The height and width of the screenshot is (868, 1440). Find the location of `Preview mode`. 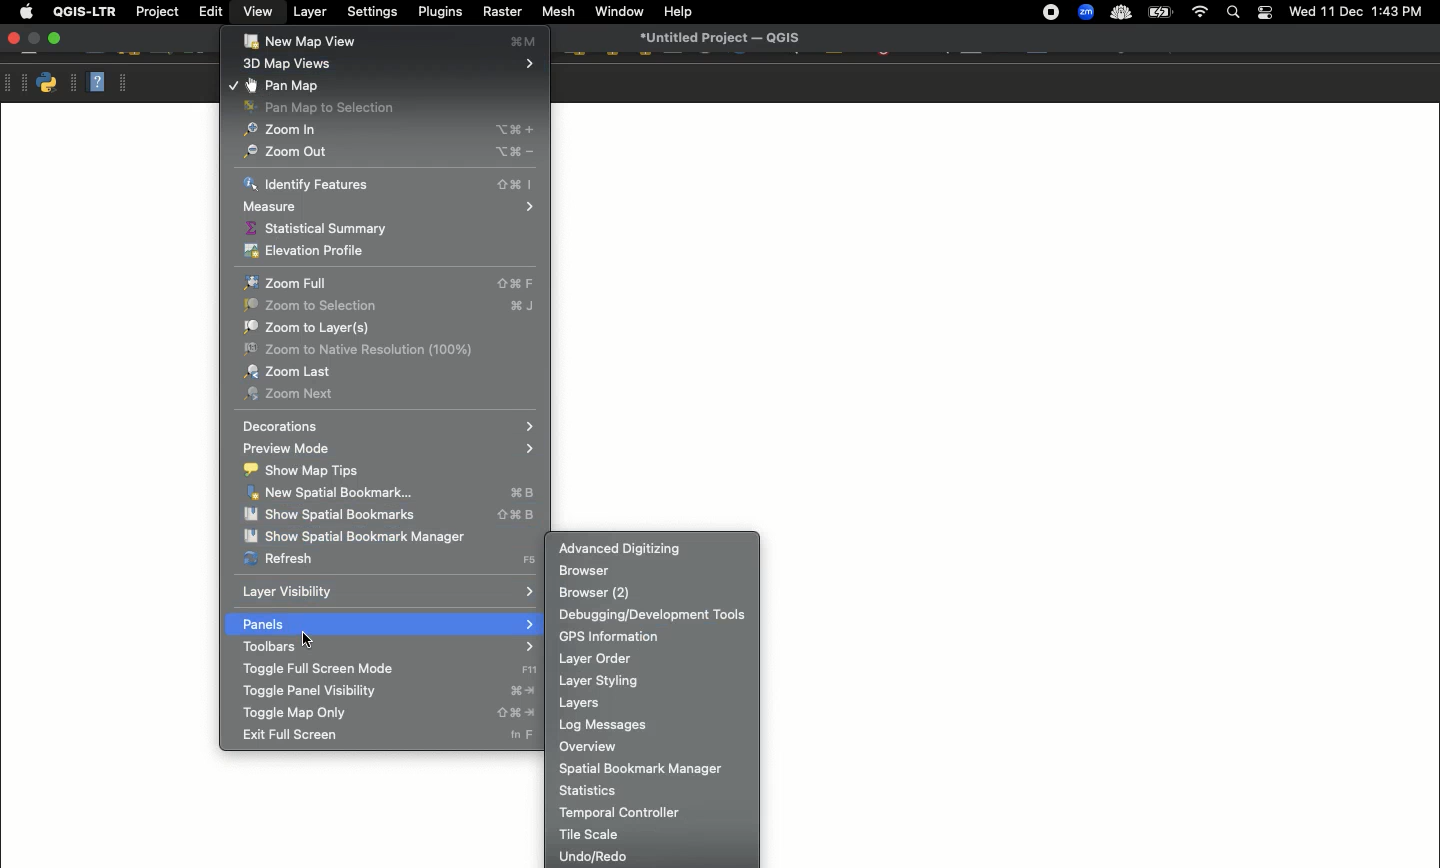

Preview mode is located at coordinates (388, 448).